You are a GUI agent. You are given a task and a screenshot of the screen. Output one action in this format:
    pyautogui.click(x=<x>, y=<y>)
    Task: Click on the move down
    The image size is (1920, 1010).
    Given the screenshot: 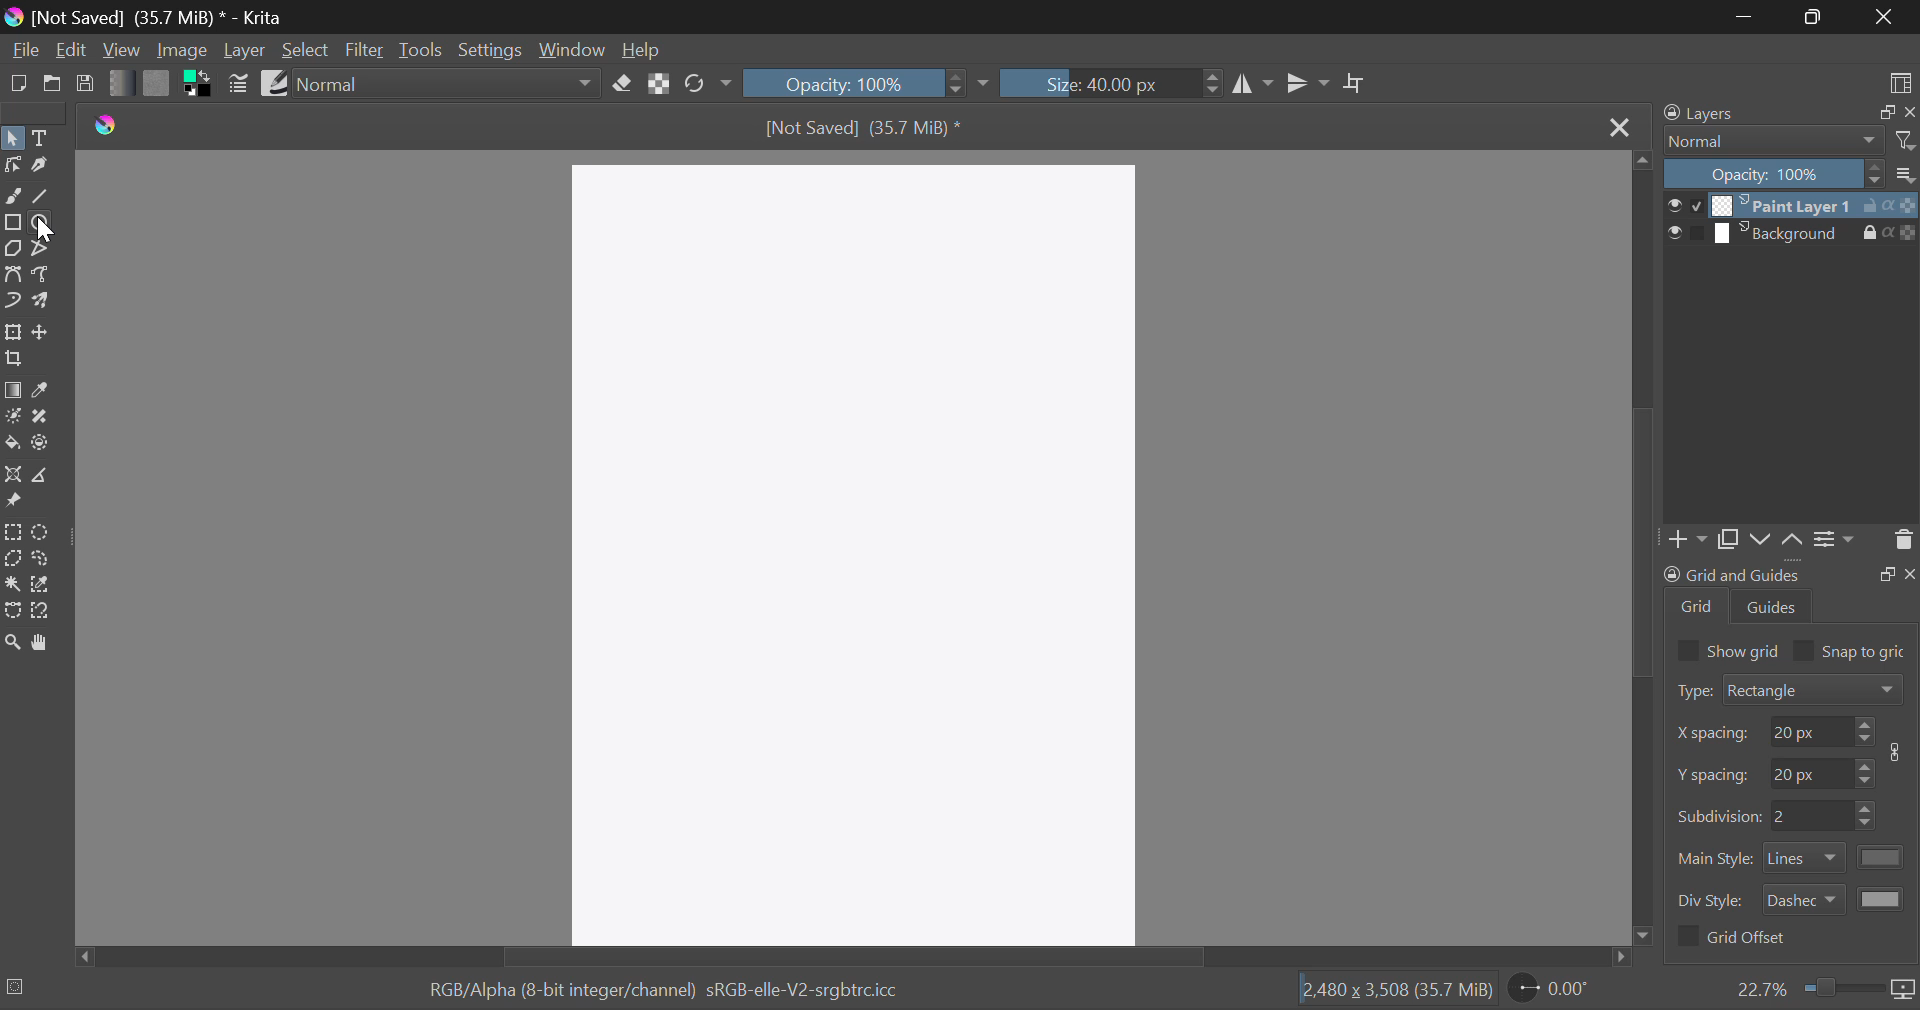 What is the action you would take?
    pyautogui.click(x=1648, y=931)
    